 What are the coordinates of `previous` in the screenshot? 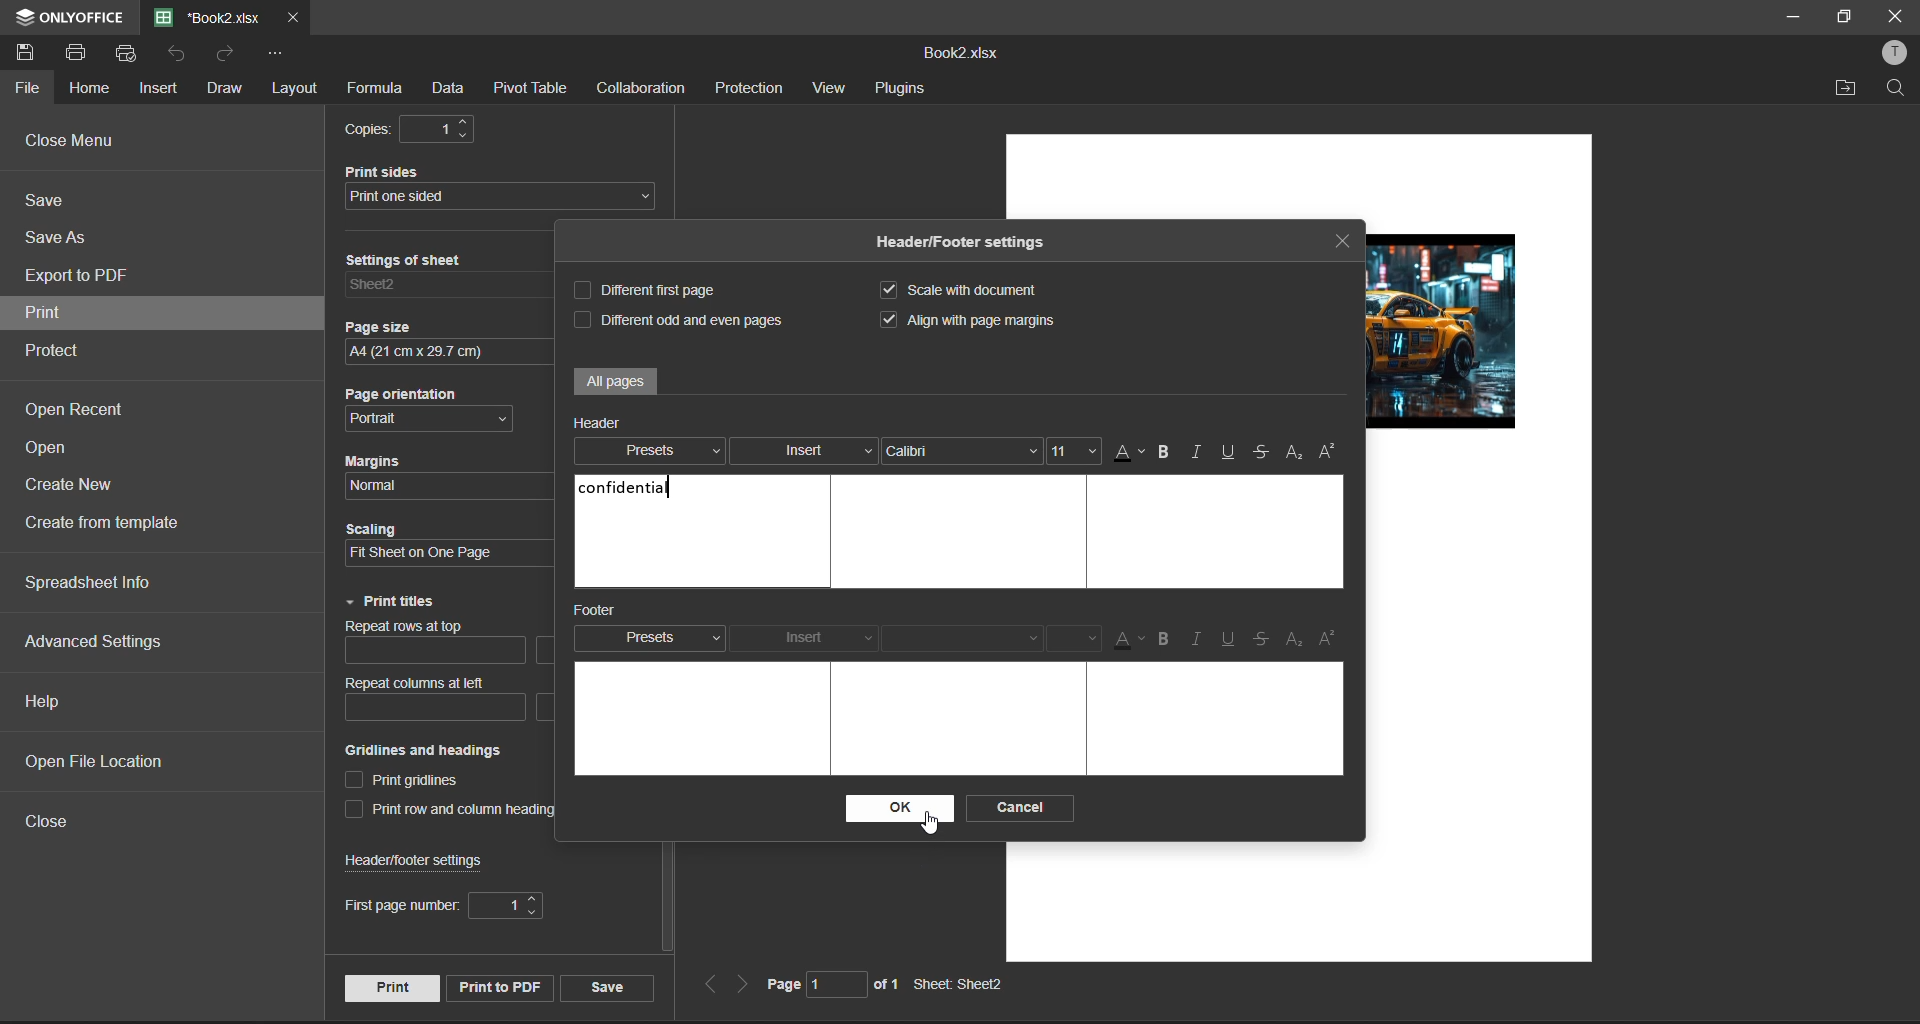 It's located at (710, 985).